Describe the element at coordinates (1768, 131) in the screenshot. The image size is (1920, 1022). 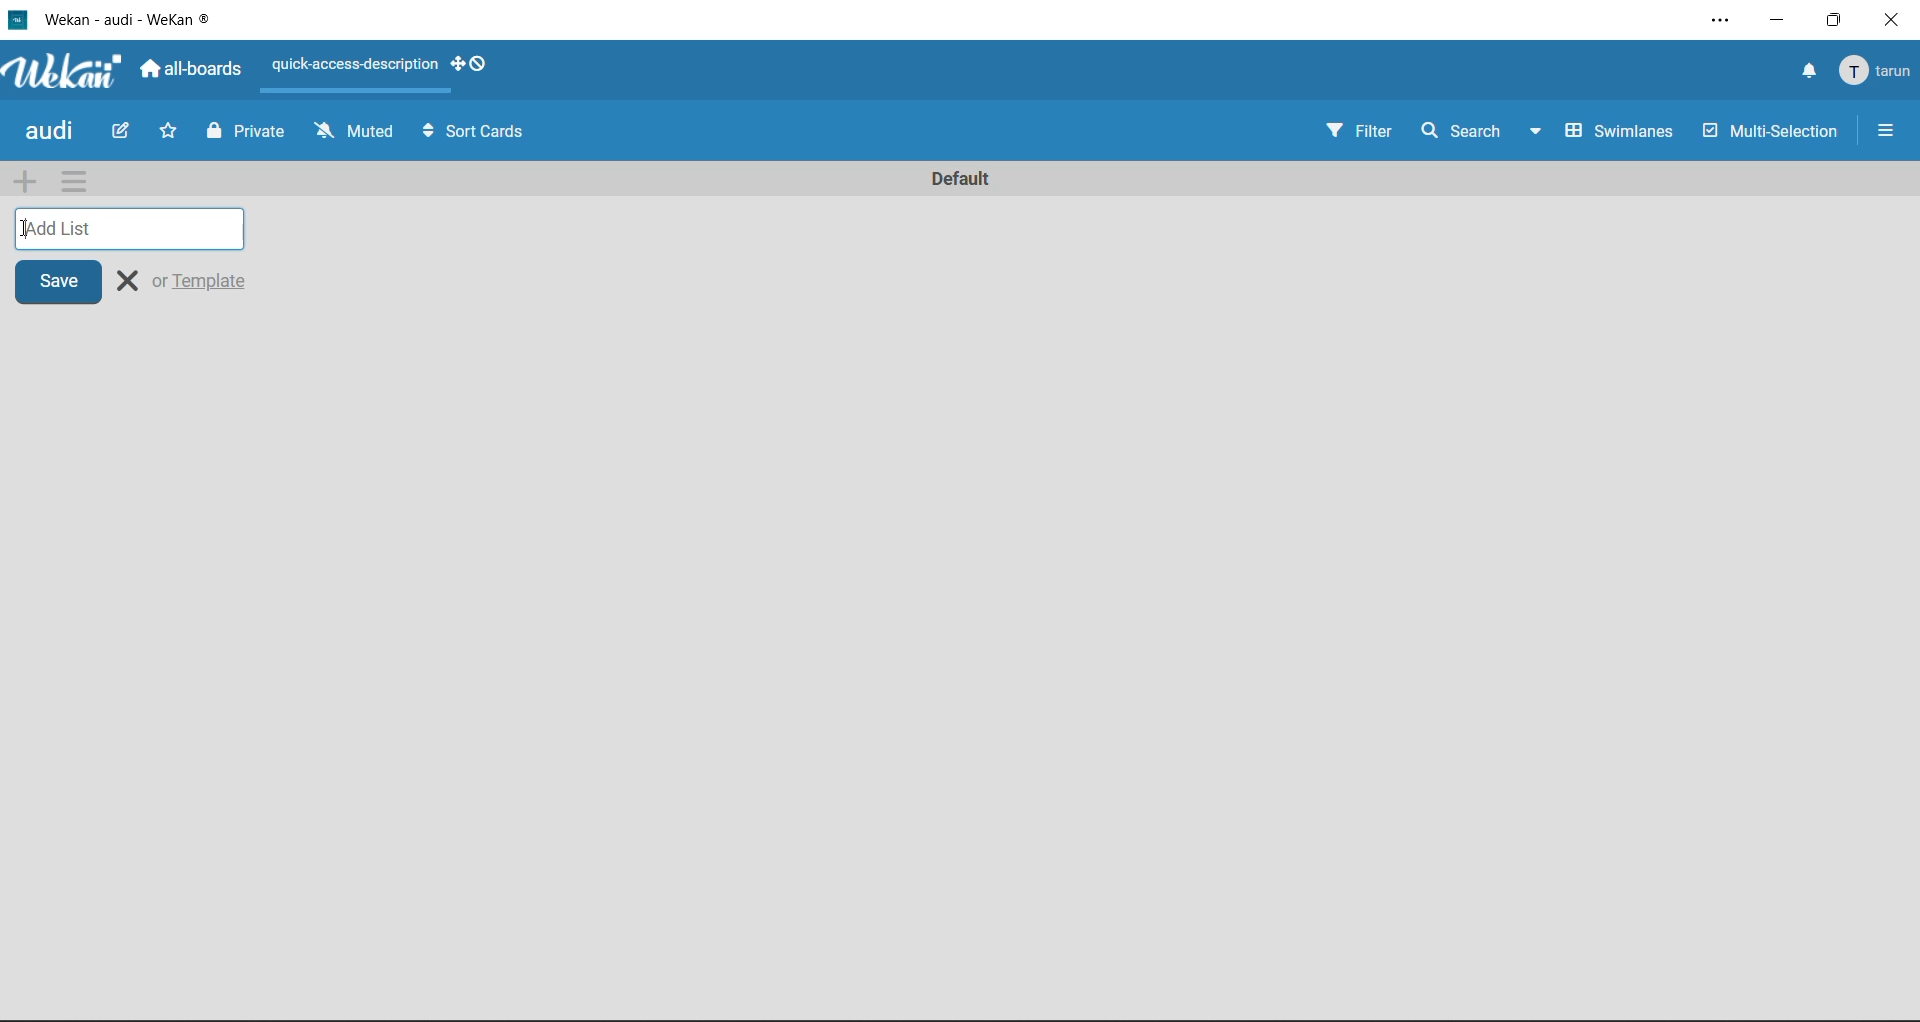
I see `multi selection` at that location.